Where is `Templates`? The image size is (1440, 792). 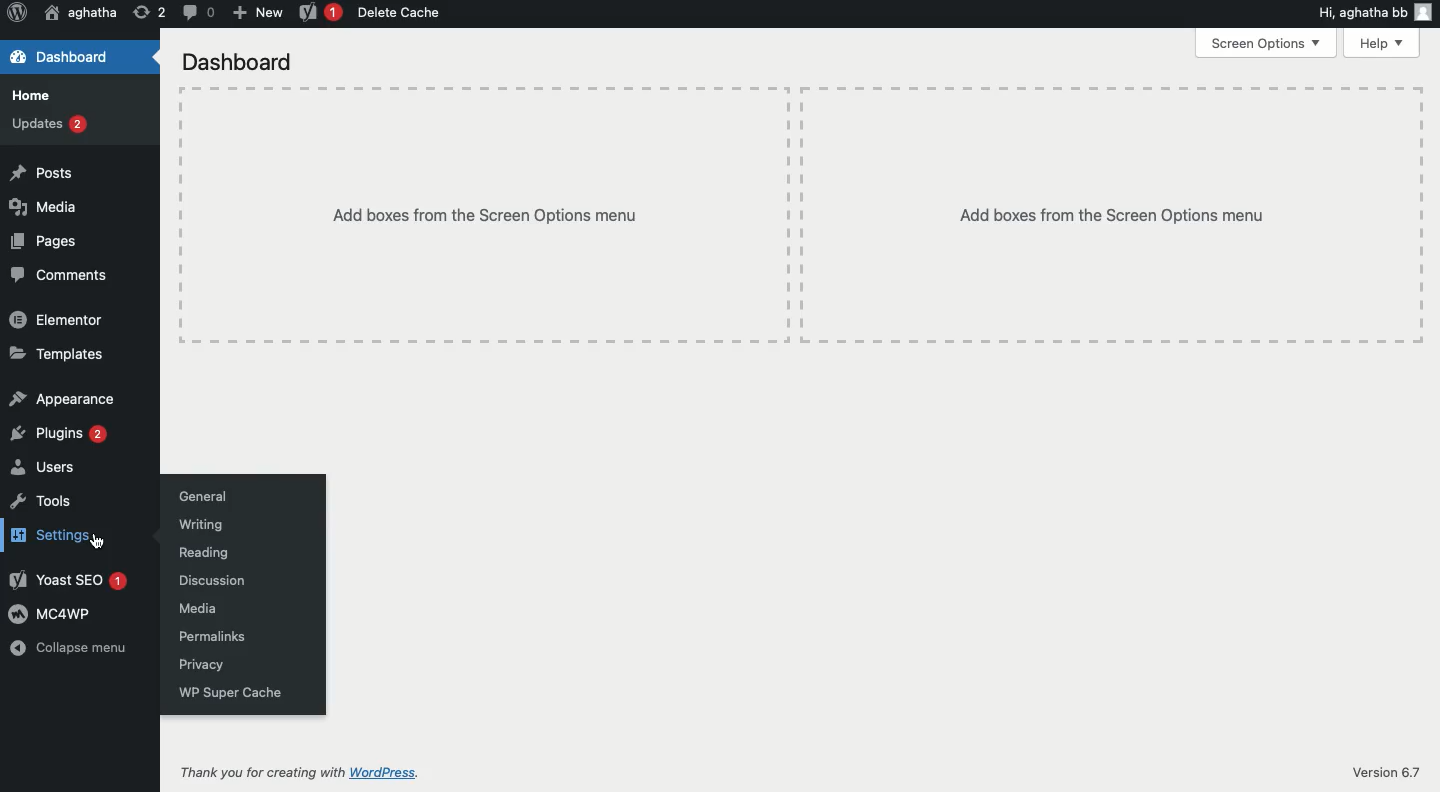 Templates is located at coordinates (58, 355).